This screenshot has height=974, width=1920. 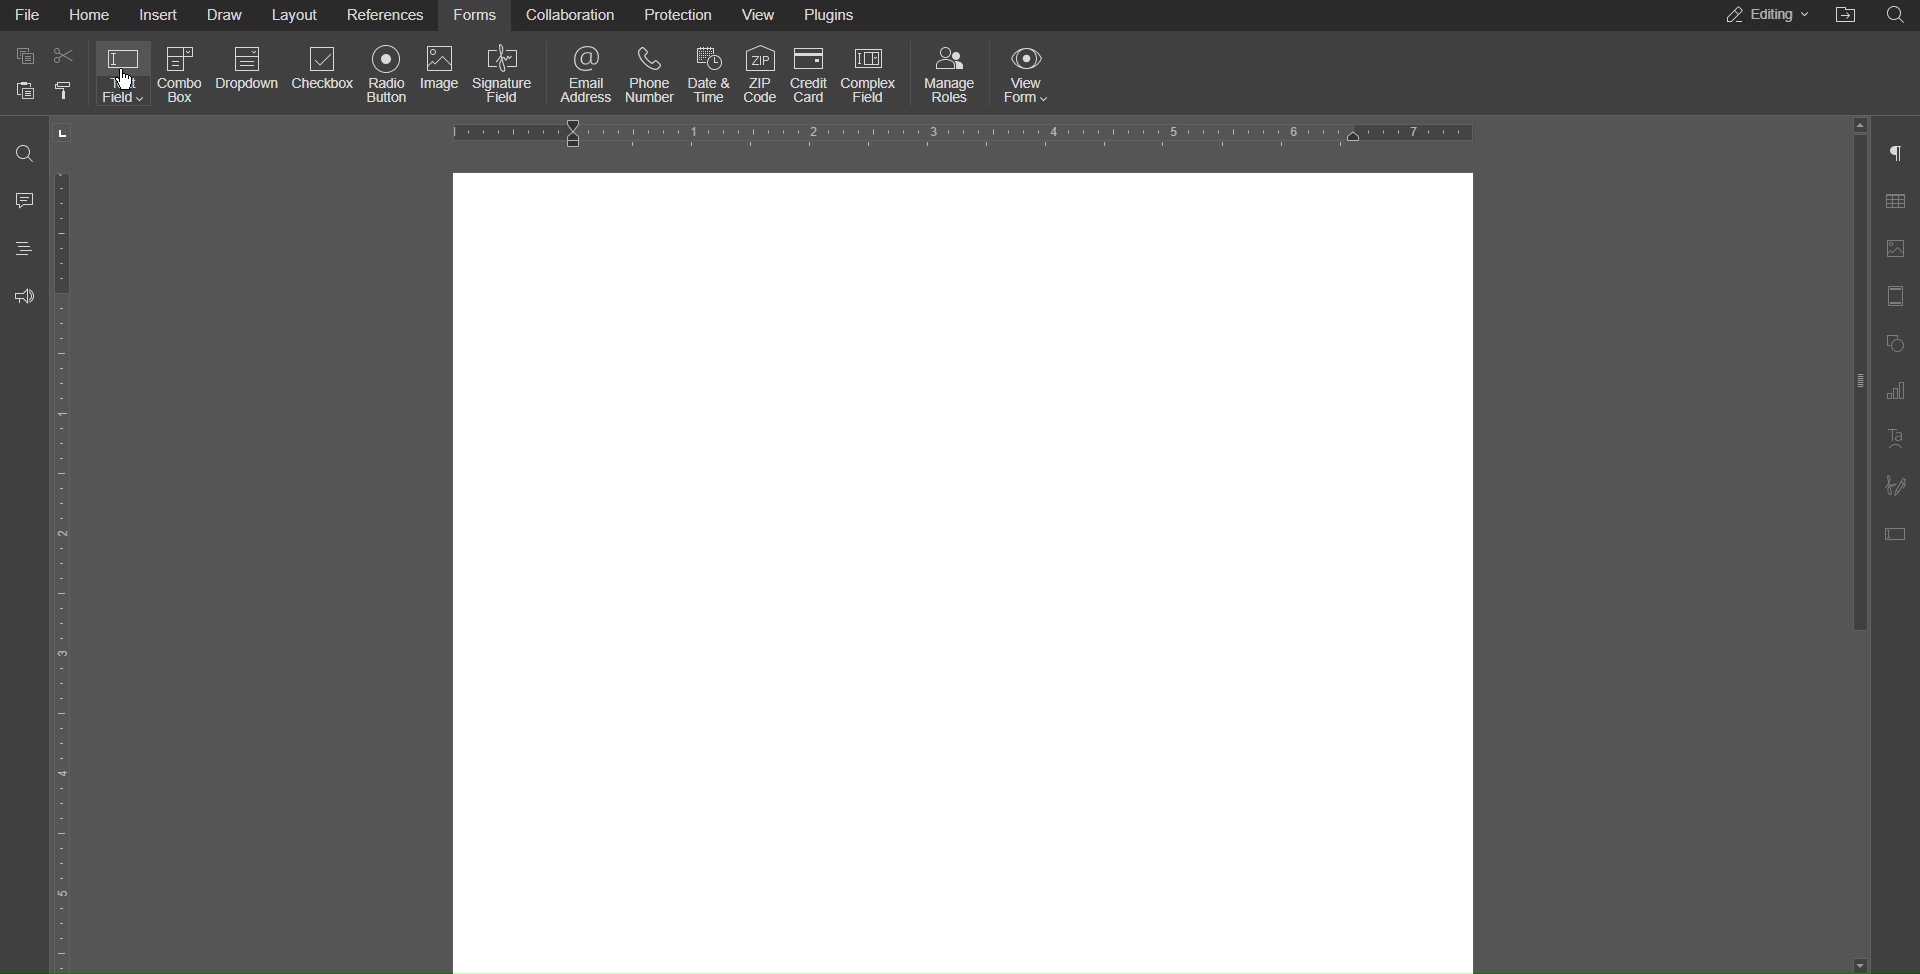 I want to click on Insert, so click(x=162, y=16).